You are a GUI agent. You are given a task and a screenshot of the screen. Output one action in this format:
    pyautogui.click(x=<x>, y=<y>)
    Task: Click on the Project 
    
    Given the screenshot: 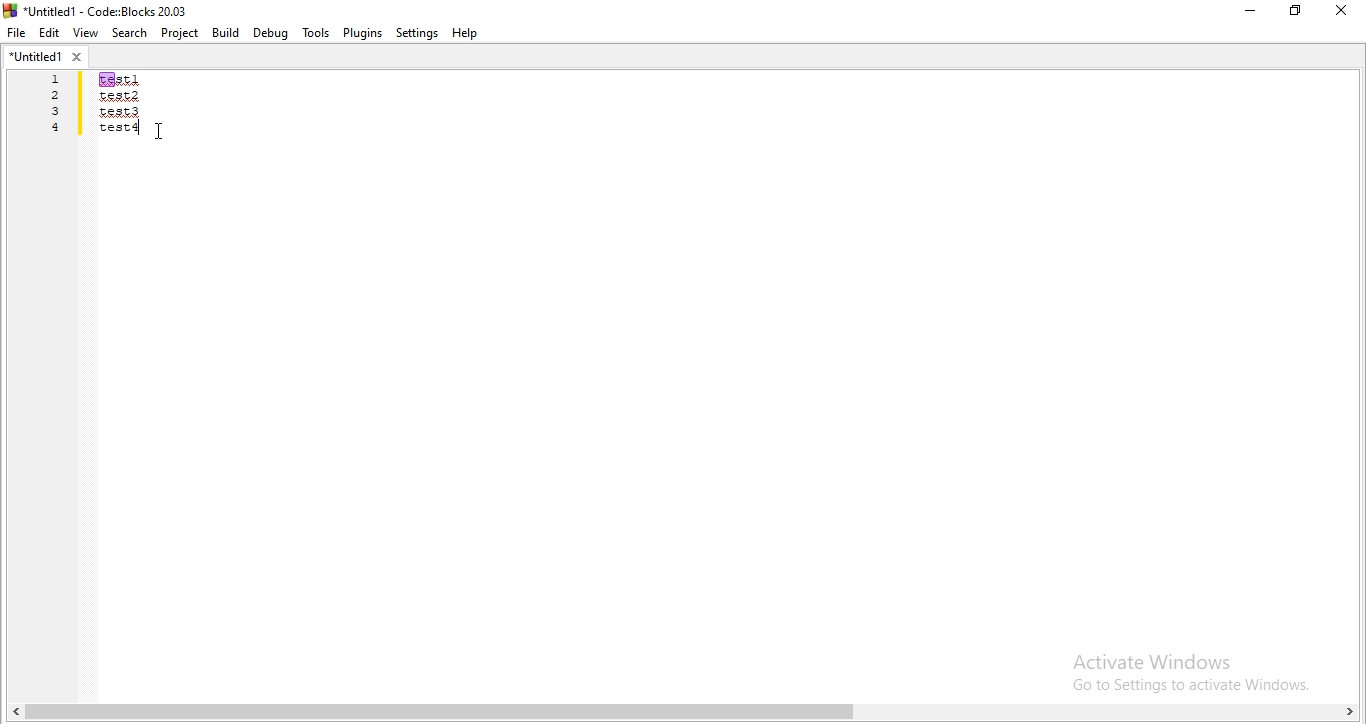 What is the action you would take?
    pyautogui.click(x=179, y=33)
    